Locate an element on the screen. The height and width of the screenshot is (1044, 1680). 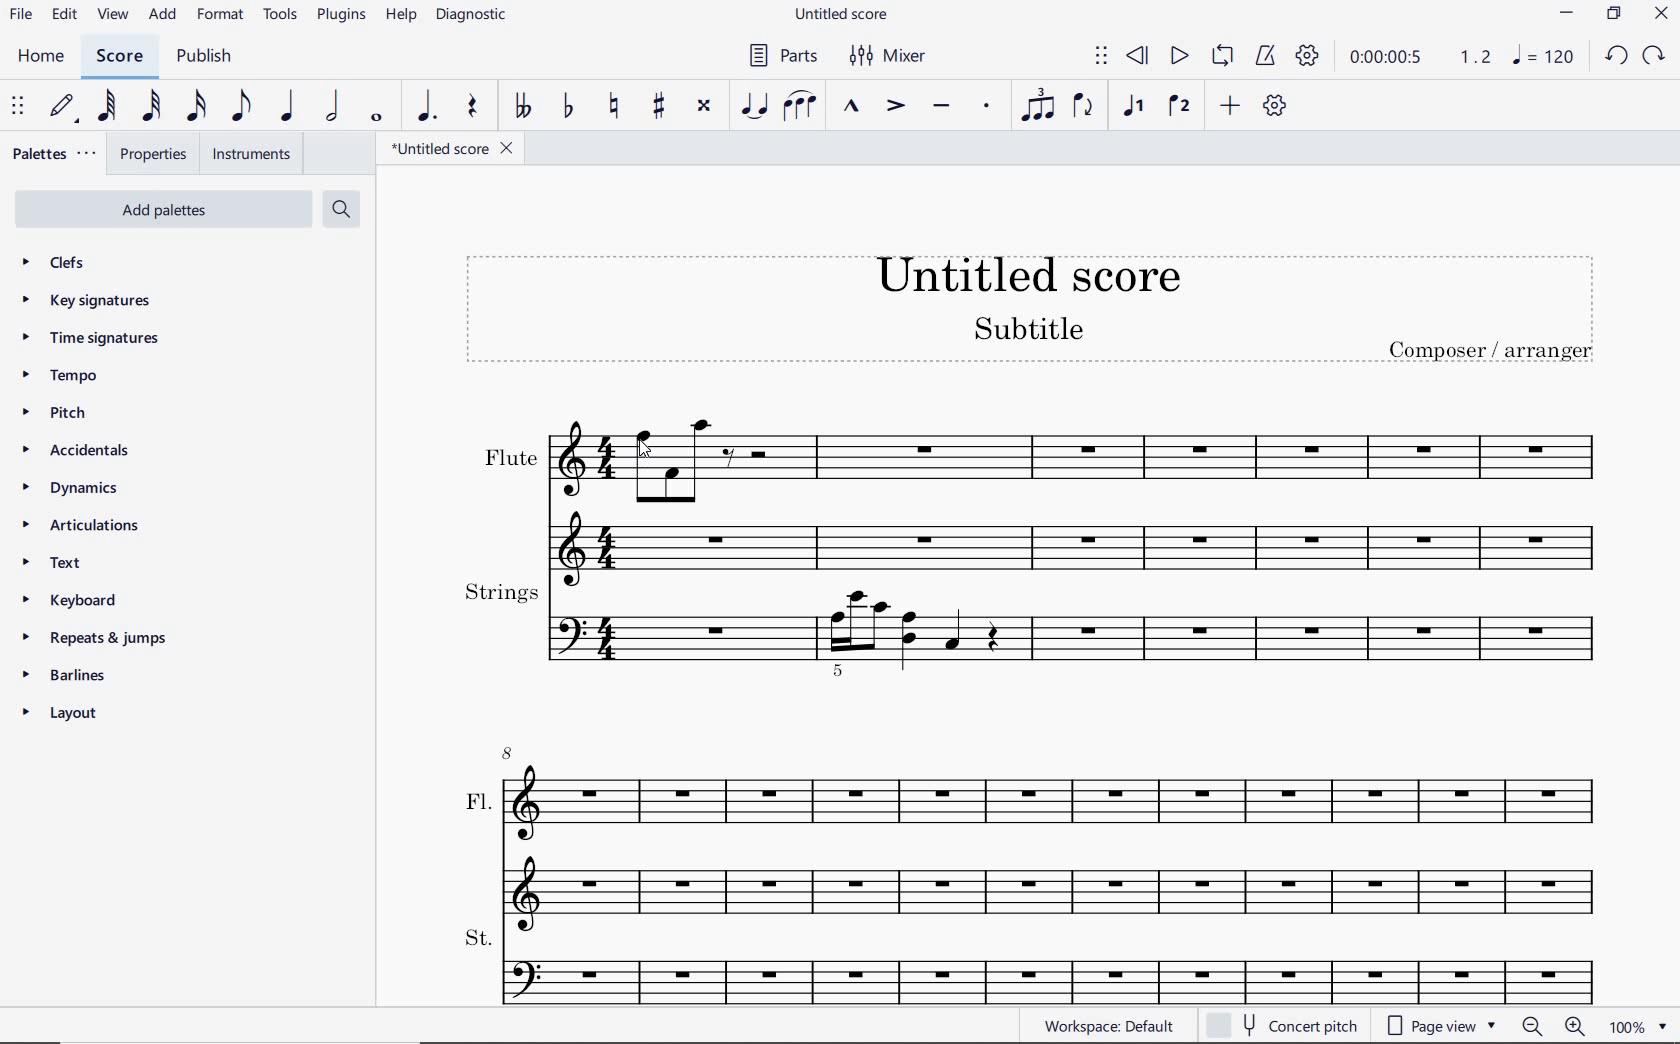
LOOP PLAYBACK is located at coordinates (1222, 57).